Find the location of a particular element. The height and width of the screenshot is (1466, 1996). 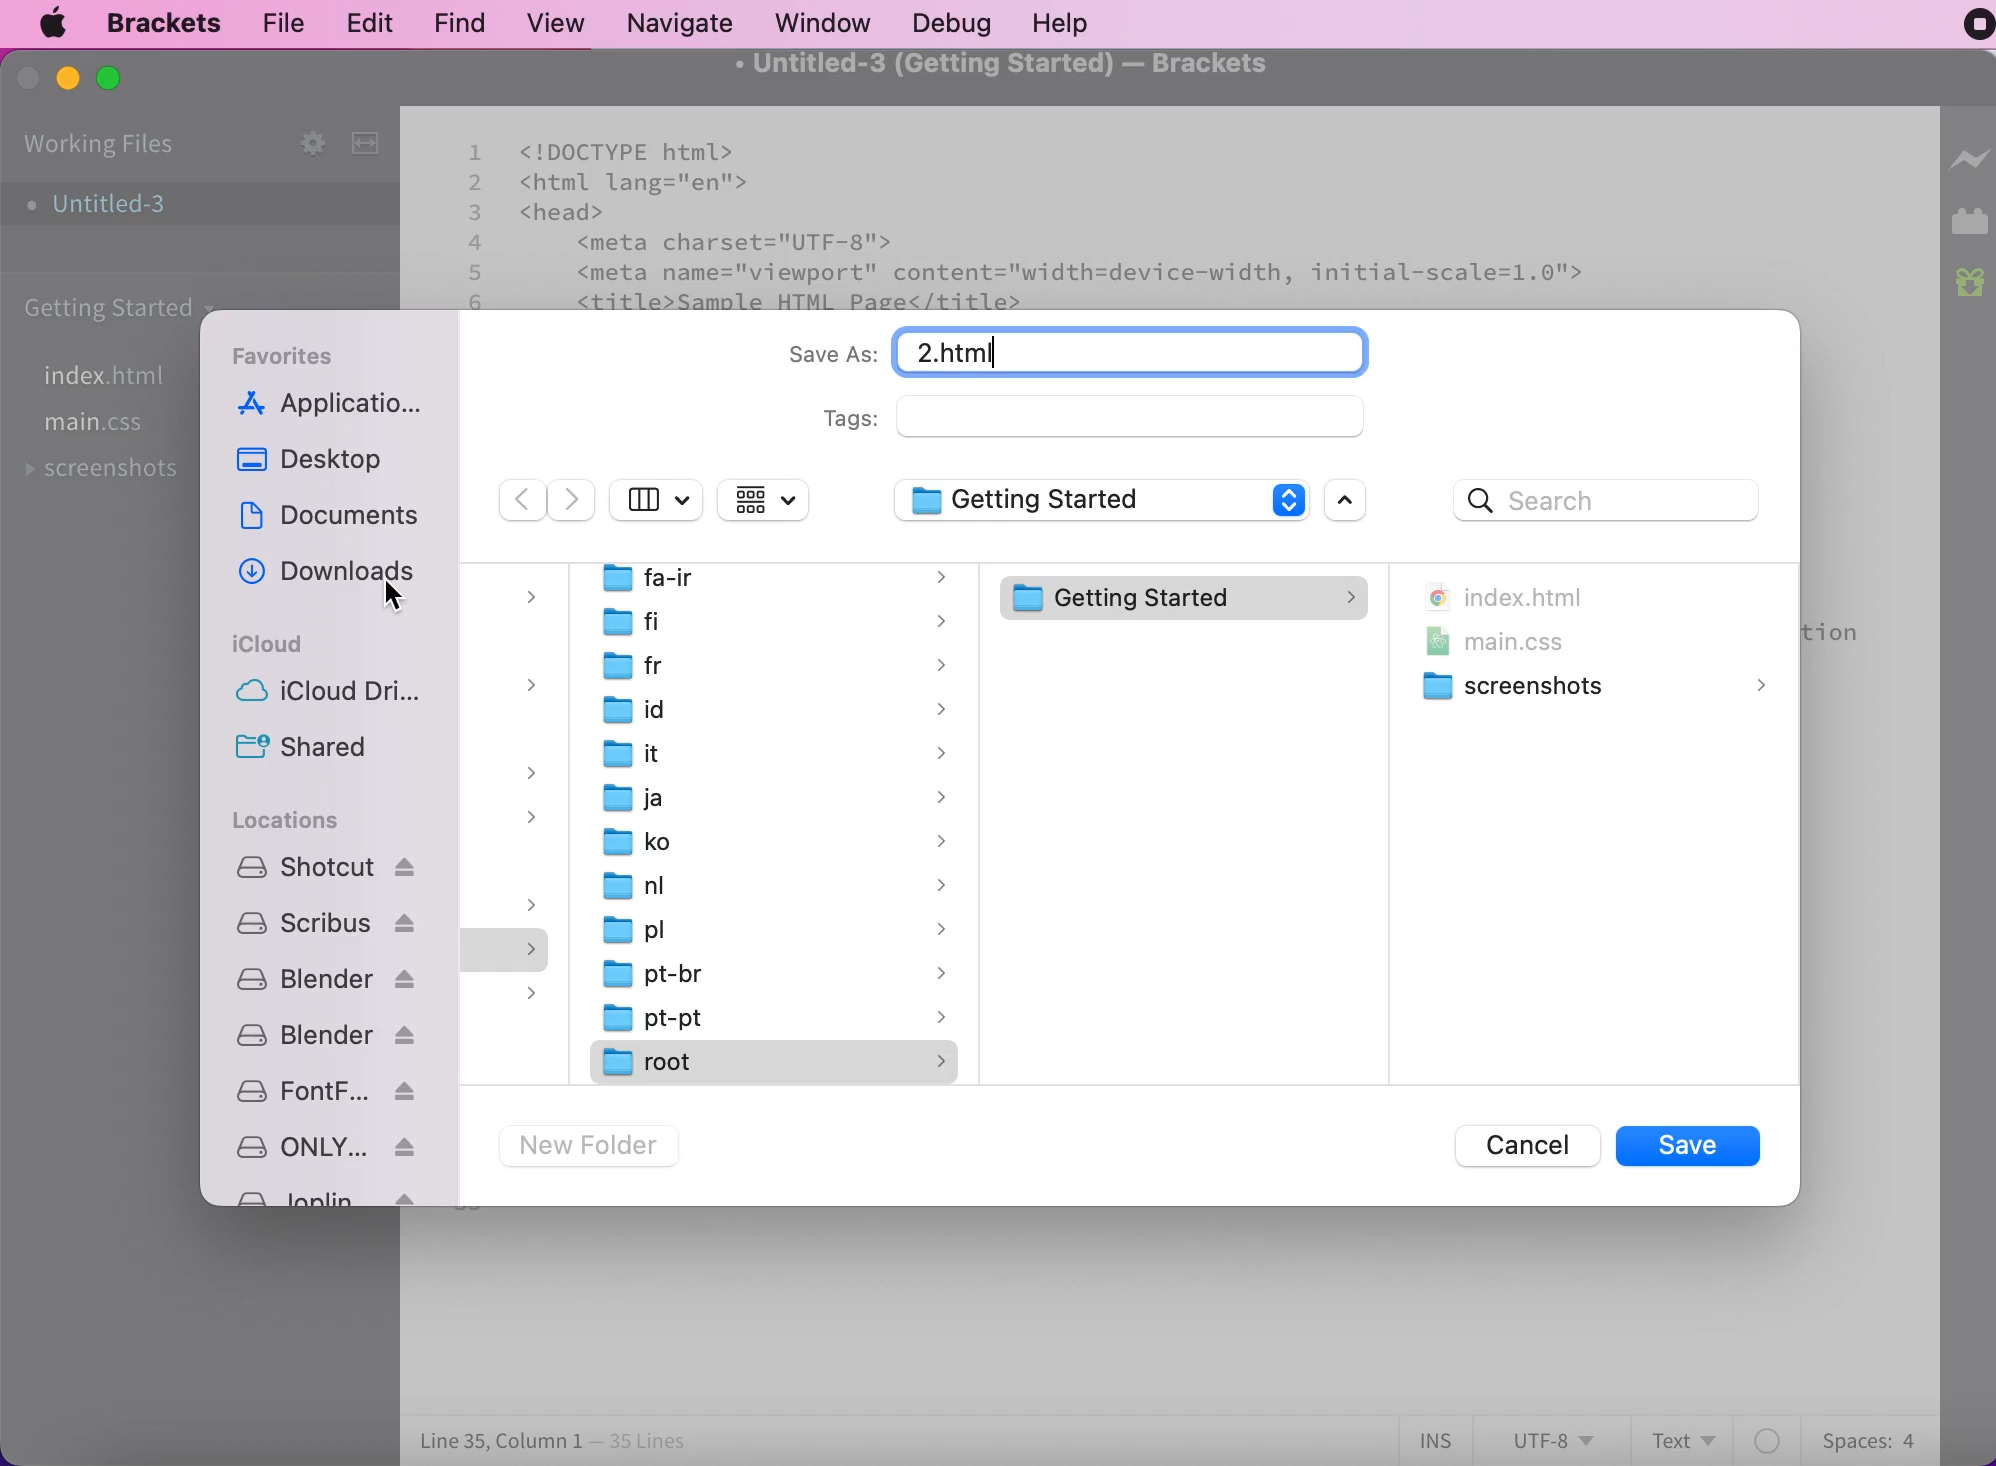

shared is located at coordinates (313, 748).